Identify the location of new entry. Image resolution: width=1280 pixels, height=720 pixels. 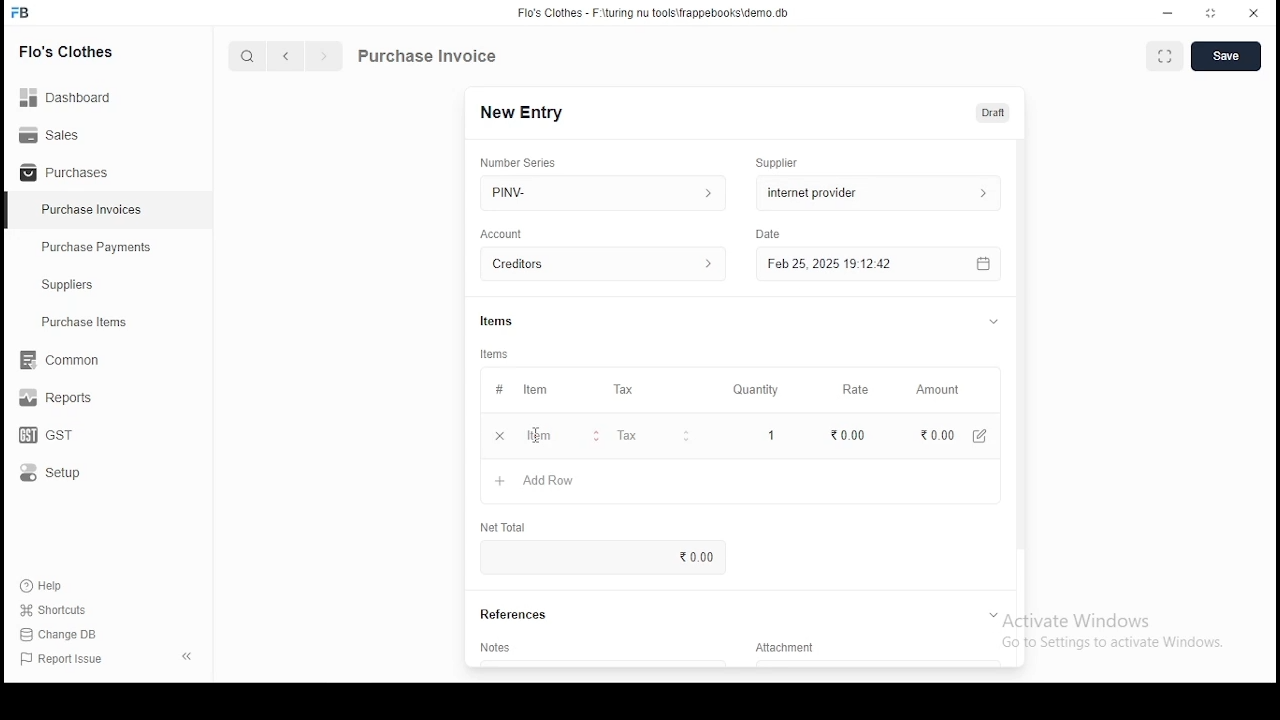
(520, 112).